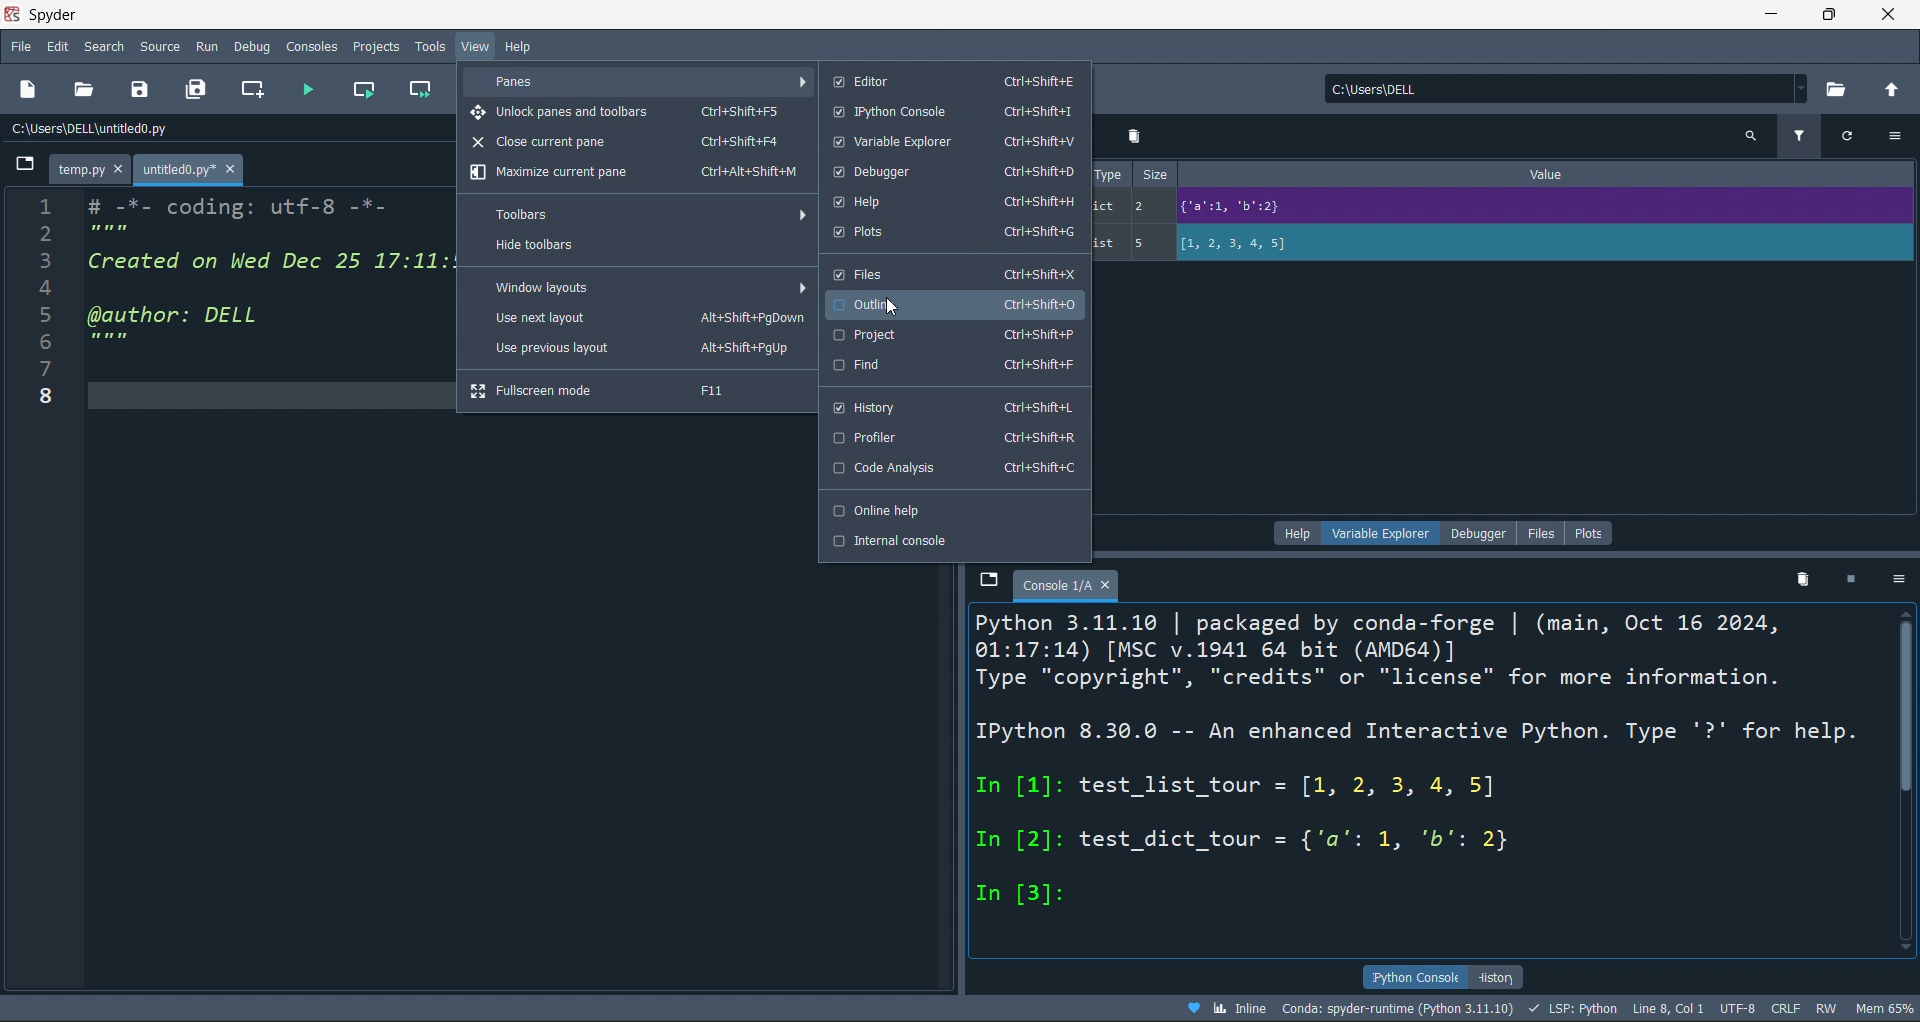 This screenshot has height=1022, width=1920. I want to click on console, so click(312, 47).